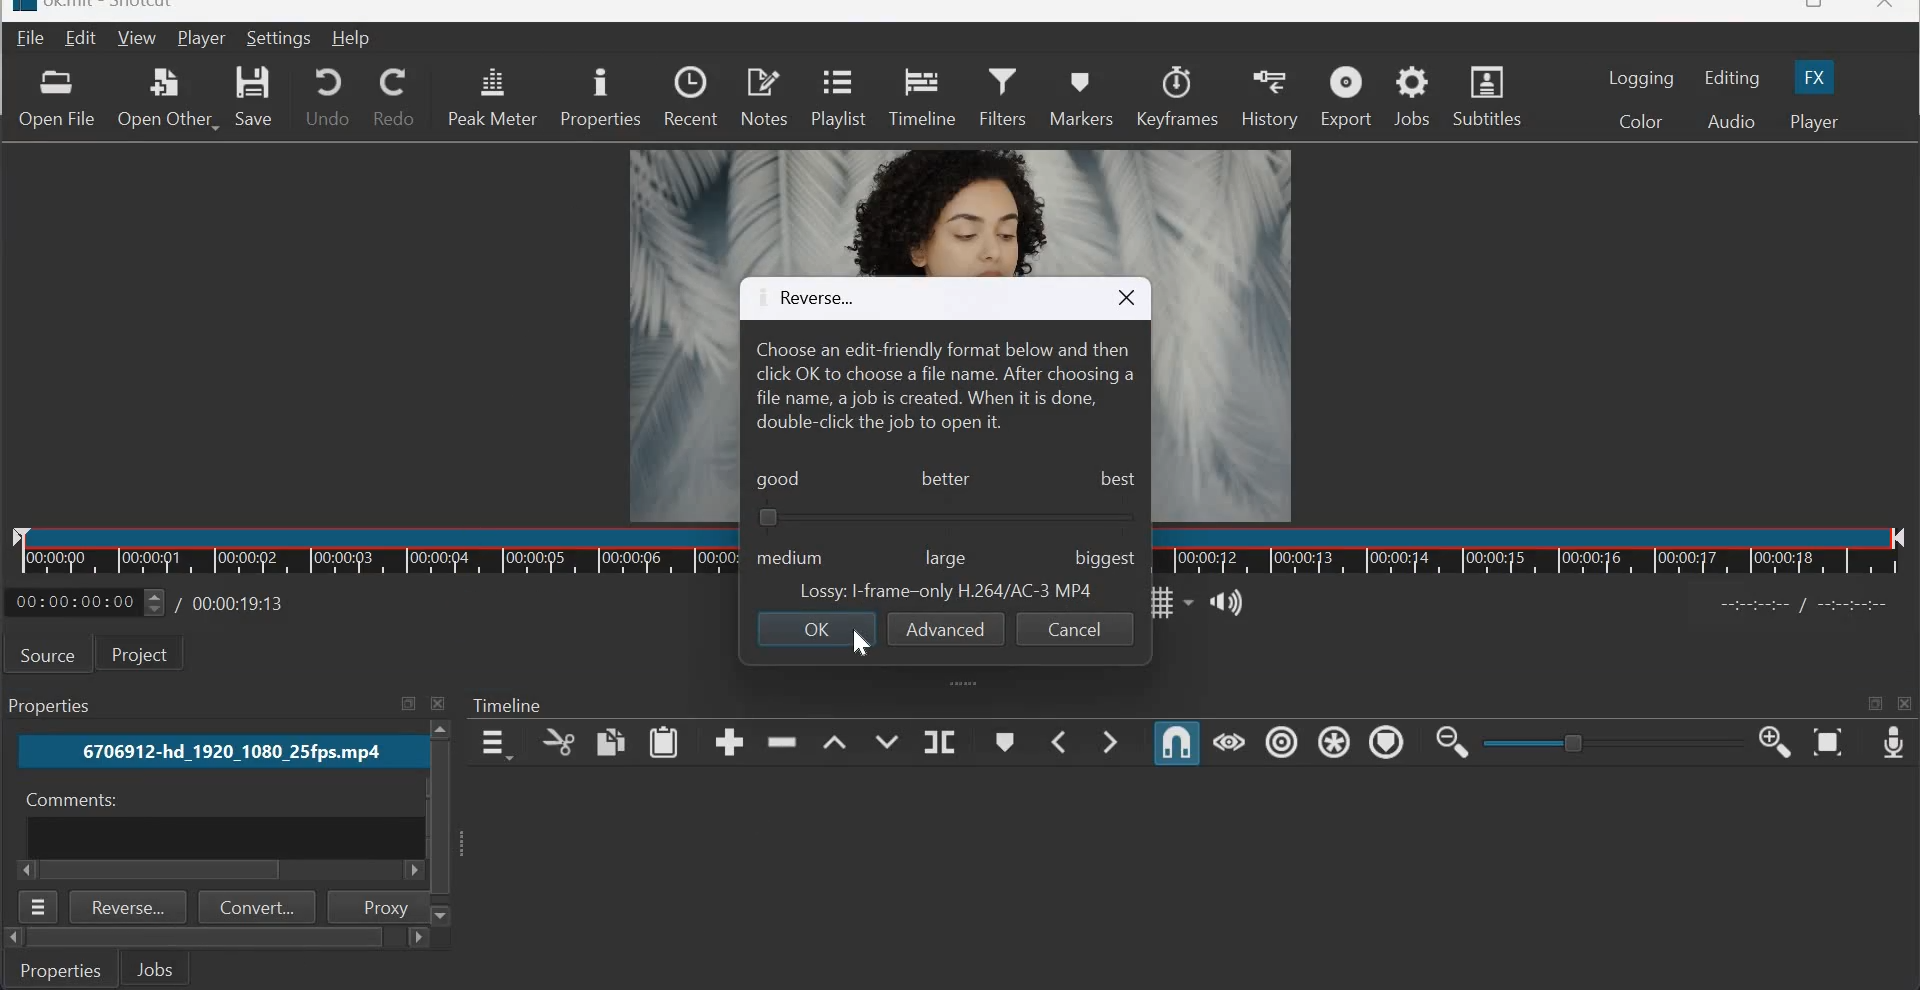 The height and width of the screenshot is (990, 1920). I want to click on Filters, so click(1002, 97).